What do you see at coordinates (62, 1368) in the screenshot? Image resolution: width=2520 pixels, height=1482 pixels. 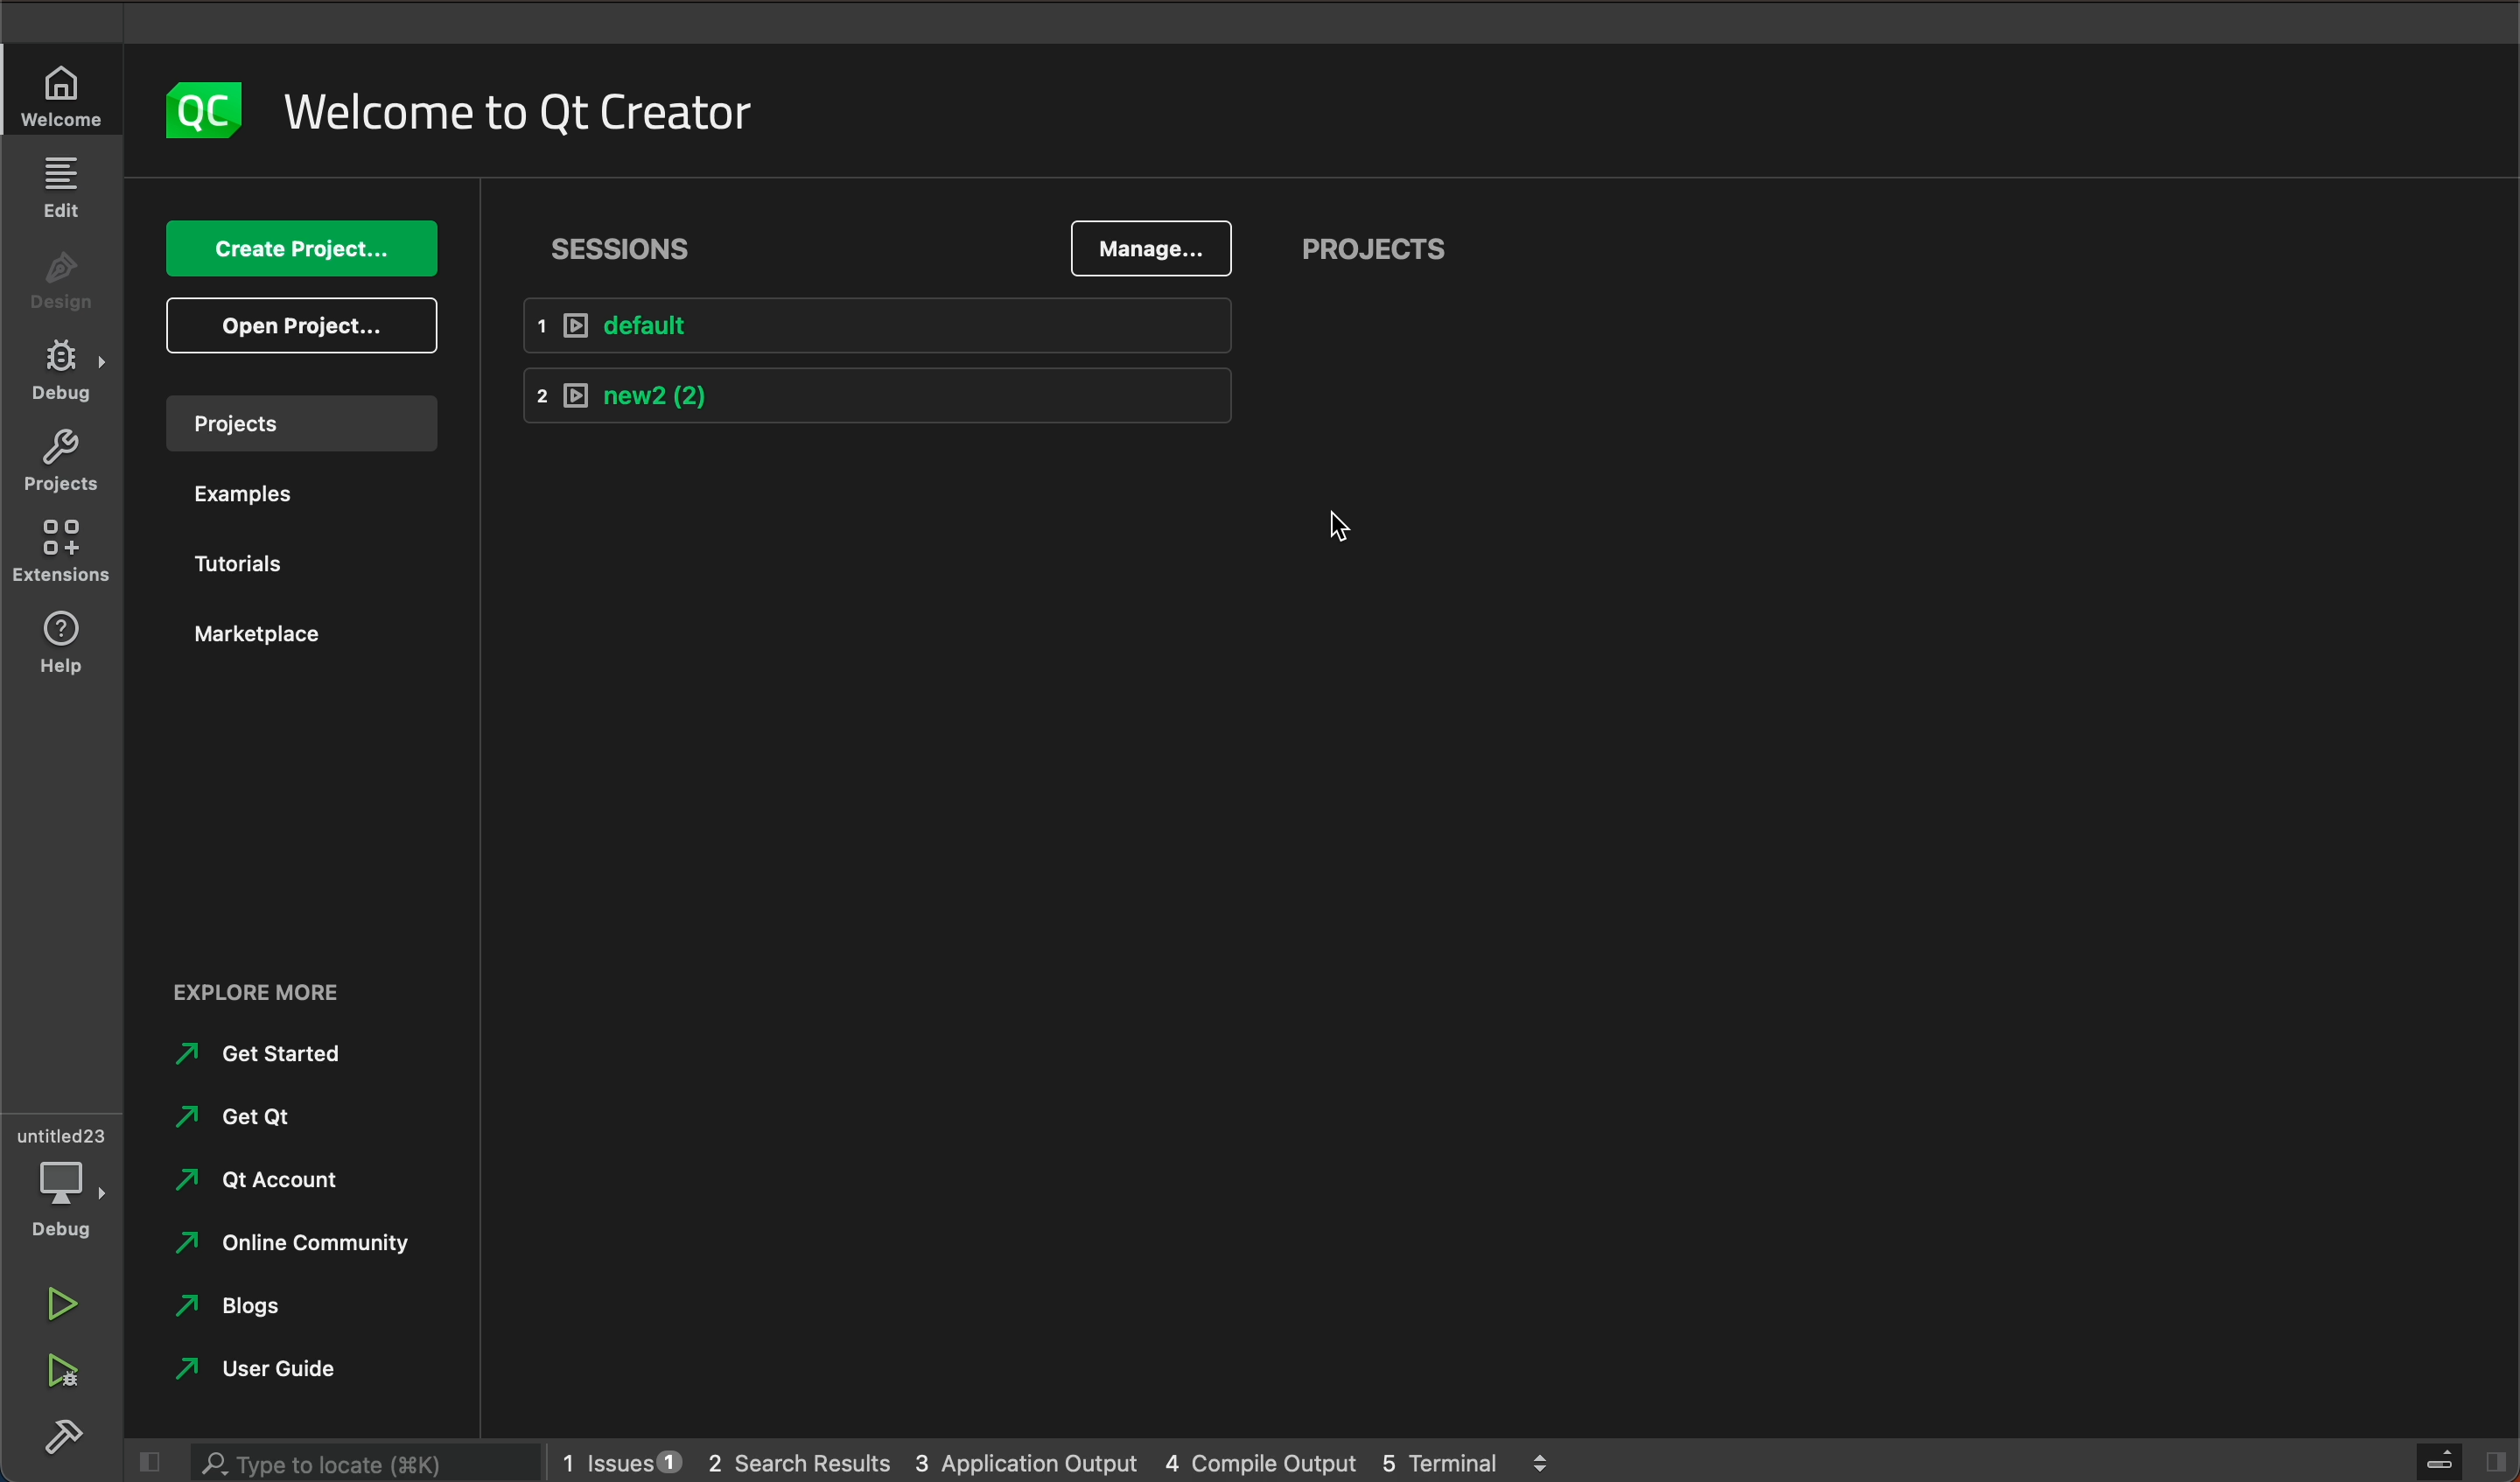 I see `run debug` at bounding box center [62, 1368].